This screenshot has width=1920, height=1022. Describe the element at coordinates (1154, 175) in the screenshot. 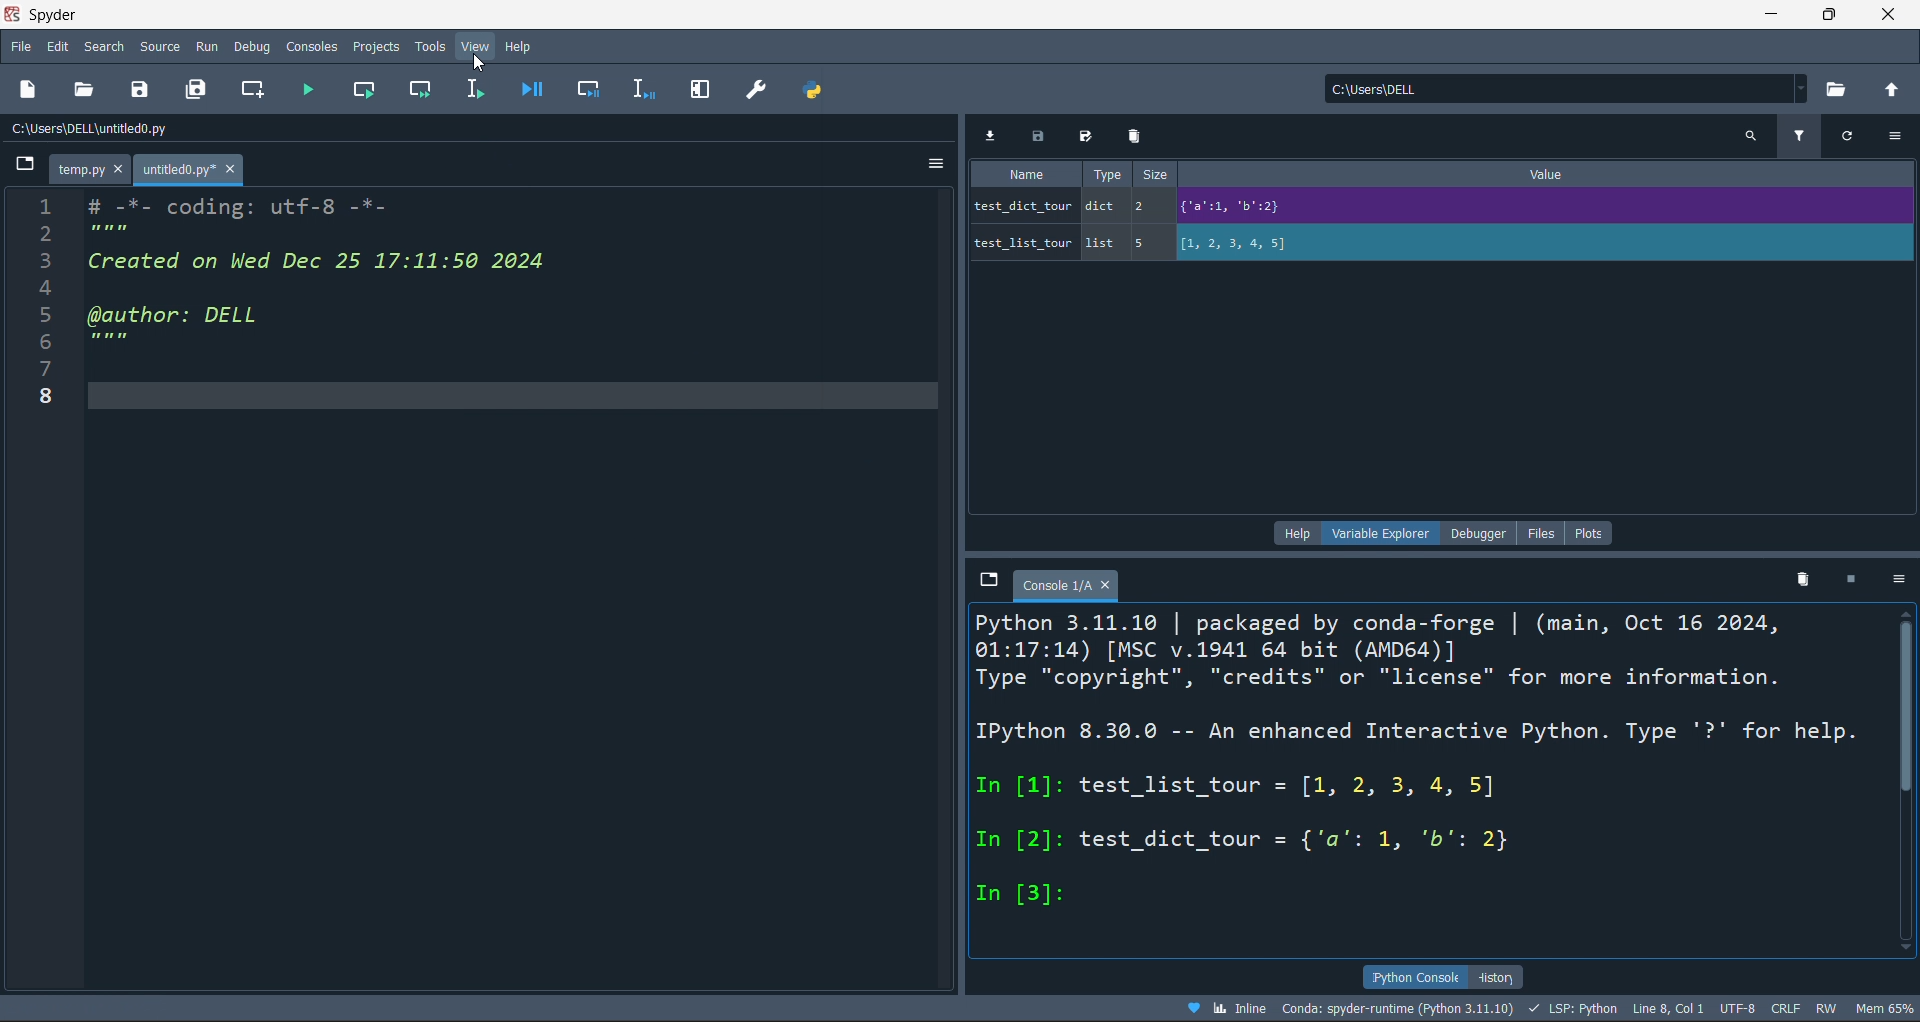

I see `size` at that location.